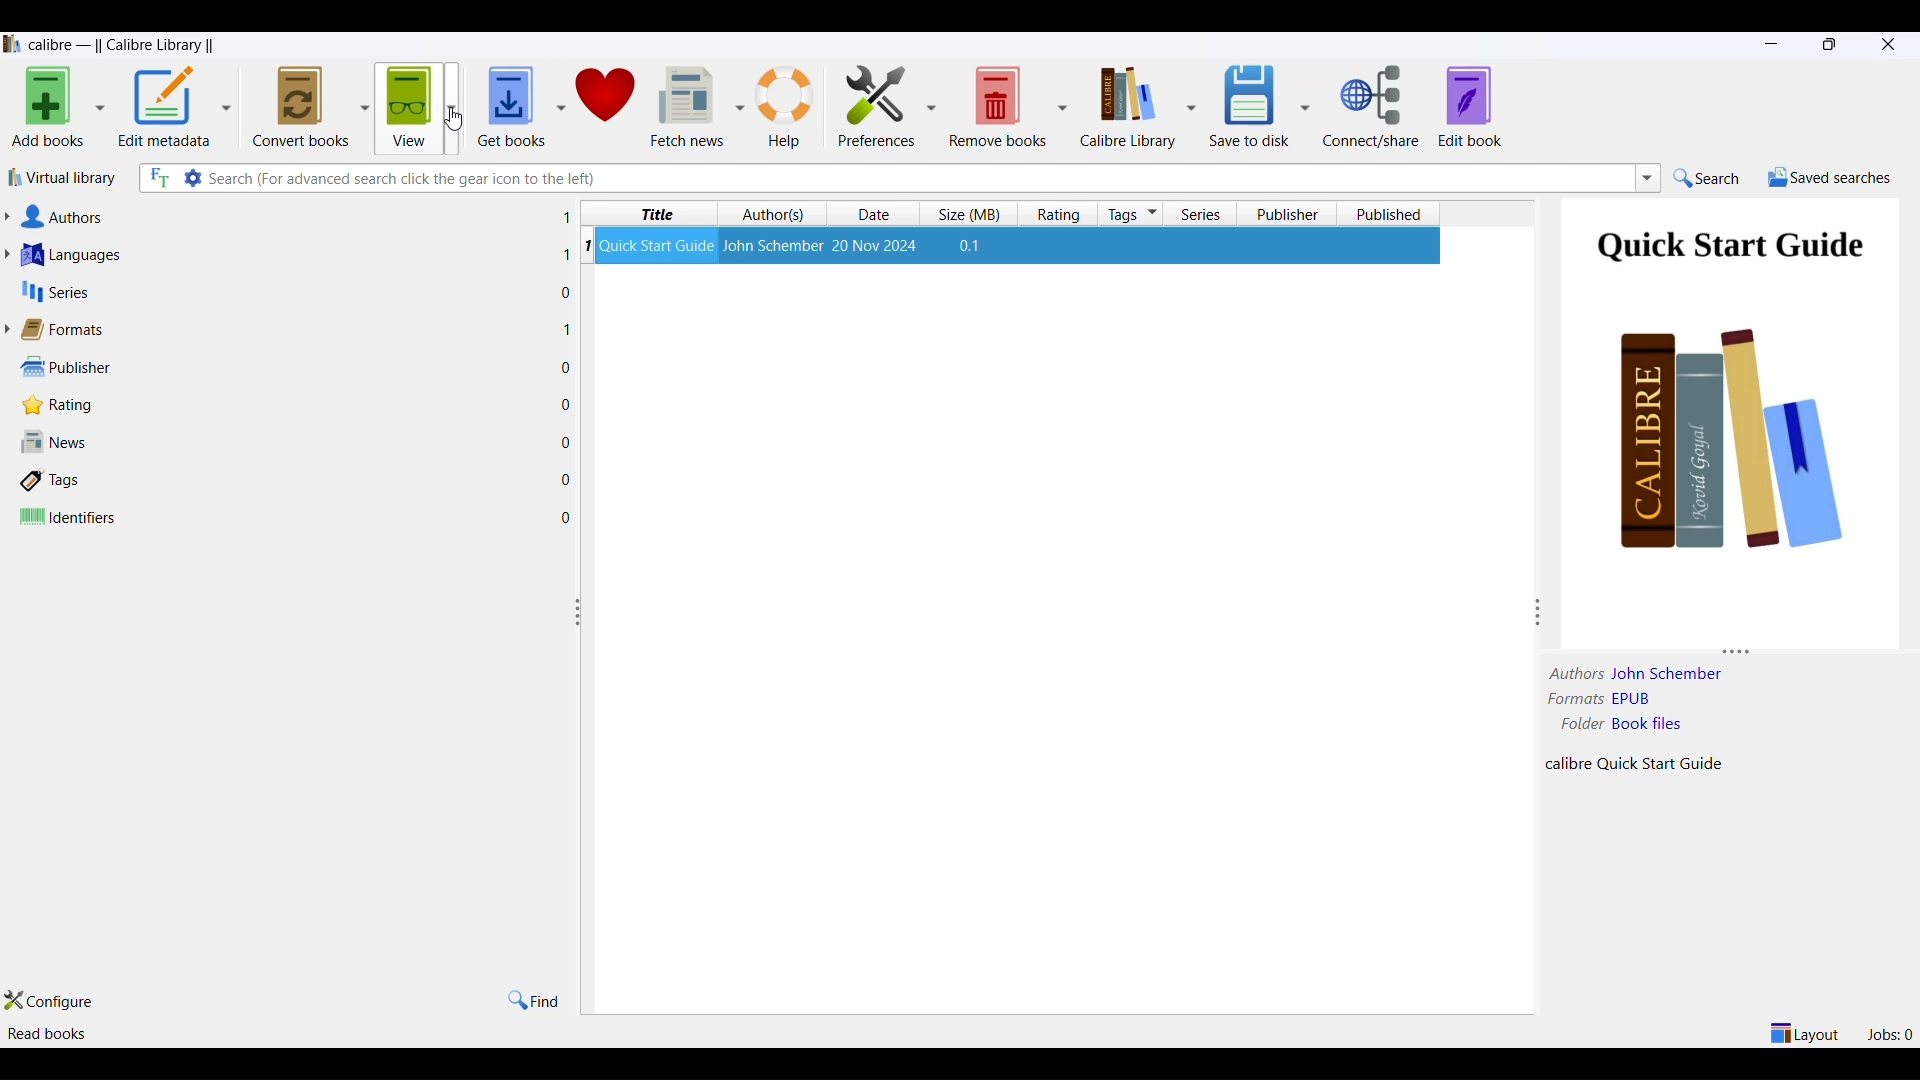 Image resolution: width=1920 pixels, height=1080 pixels. I want to click on virtual library, so click(69, 177).